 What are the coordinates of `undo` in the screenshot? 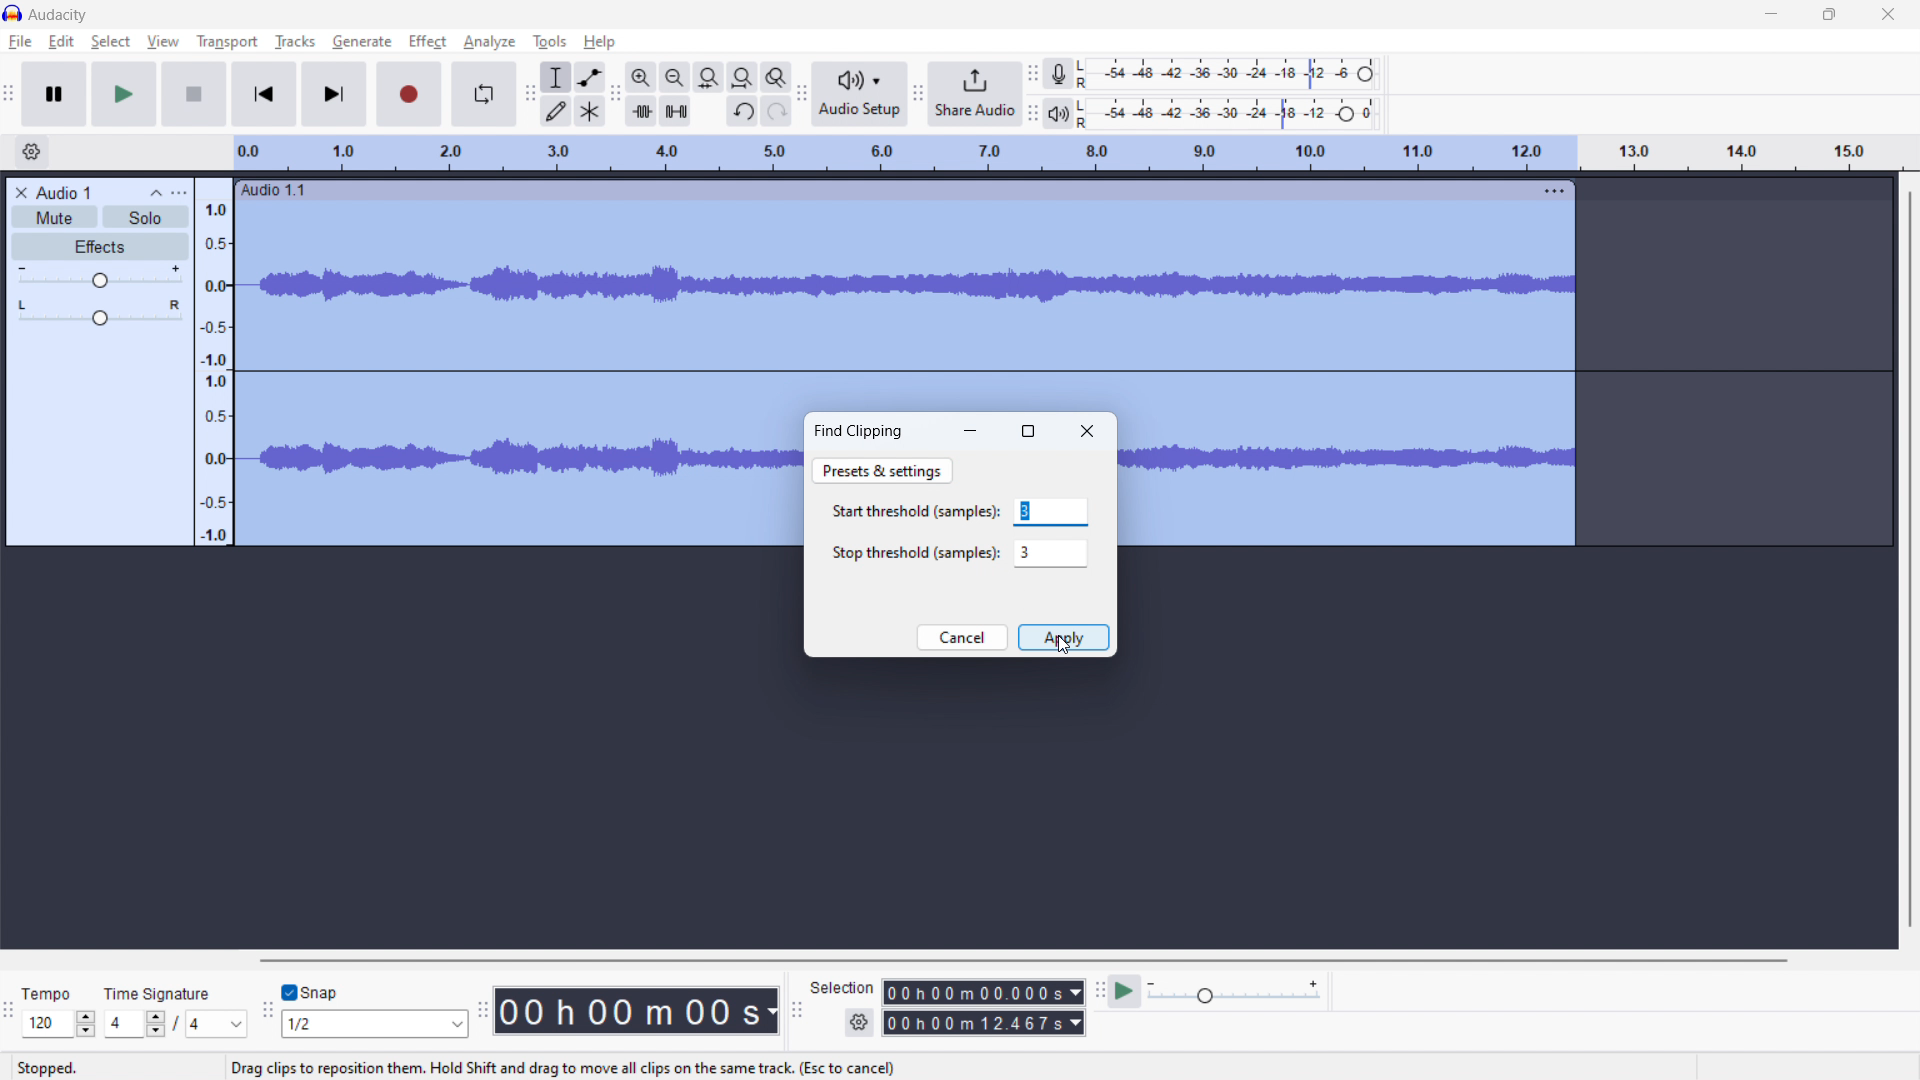 It's located at (743, 111).